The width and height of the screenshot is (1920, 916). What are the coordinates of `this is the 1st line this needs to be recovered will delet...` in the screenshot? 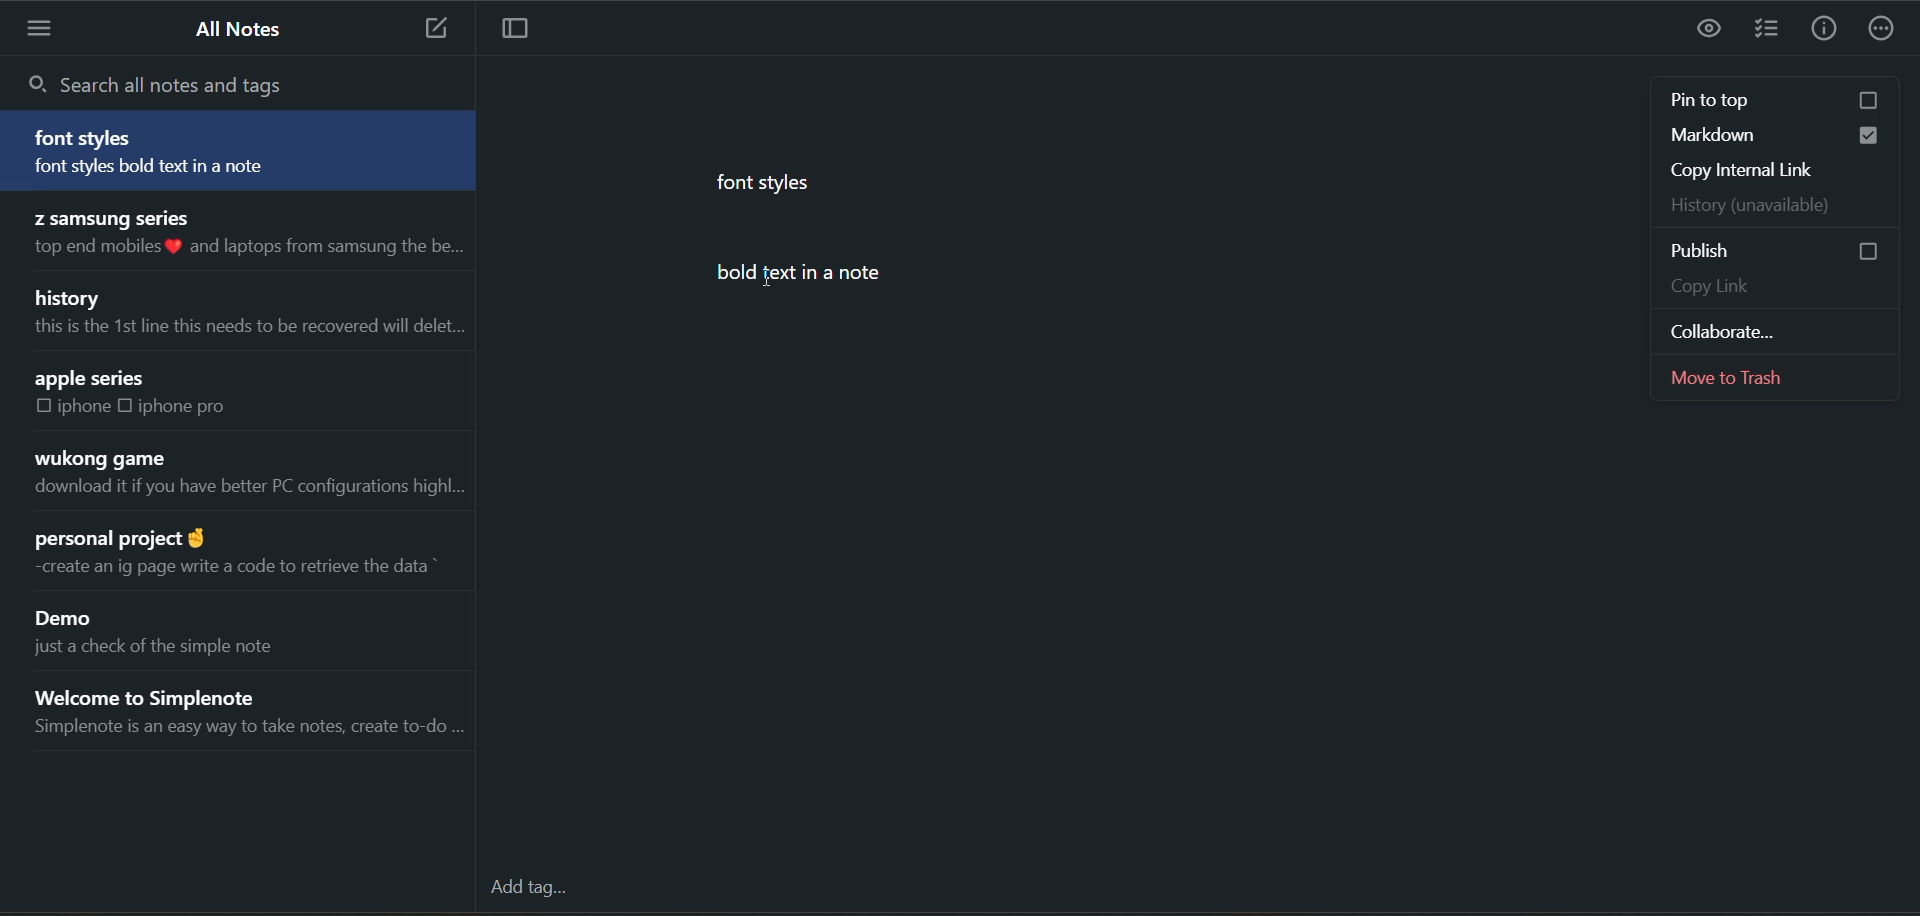 It's located at (245, 327).